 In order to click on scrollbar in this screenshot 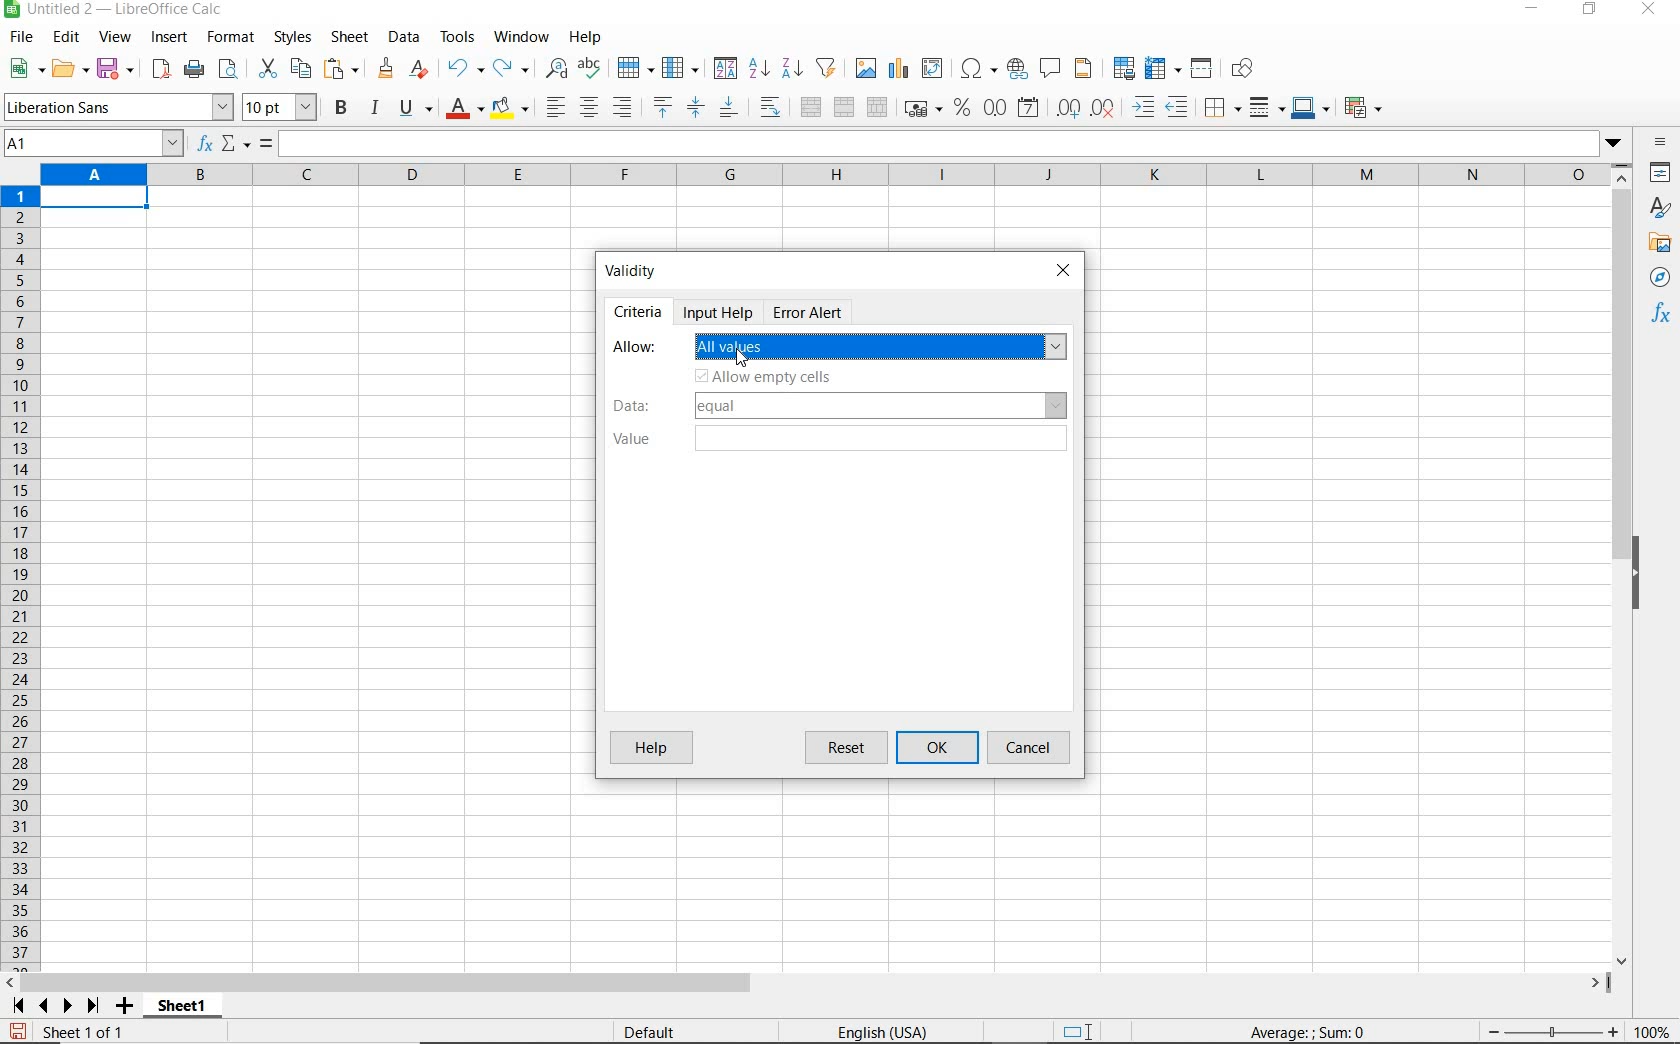, I will do `click(1624, 565)`.